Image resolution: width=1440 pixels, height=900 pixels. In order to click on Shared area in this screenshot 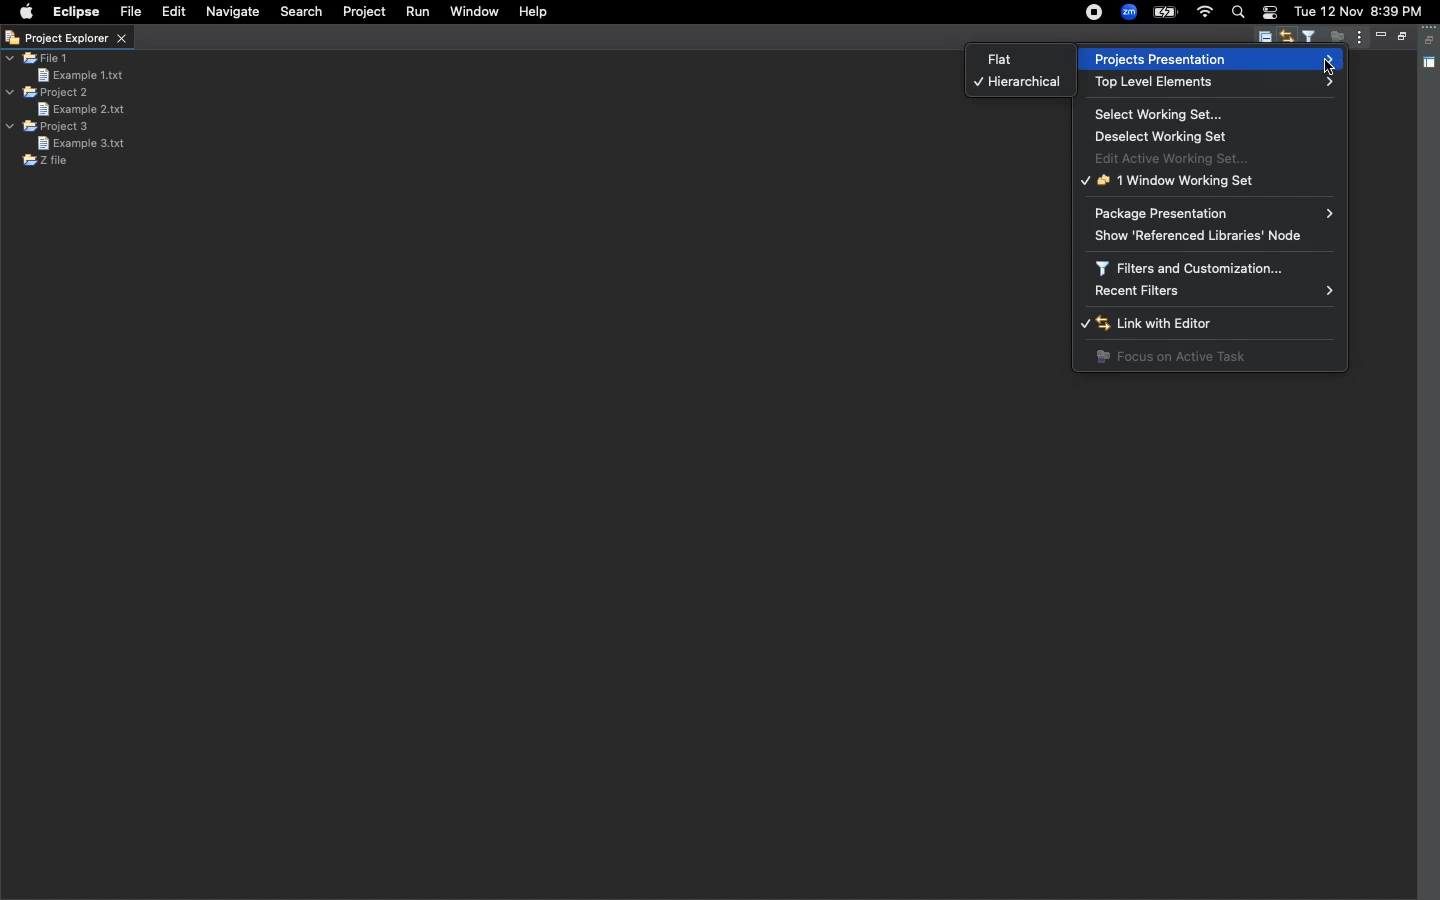, I will do `click(1431, 64)`.